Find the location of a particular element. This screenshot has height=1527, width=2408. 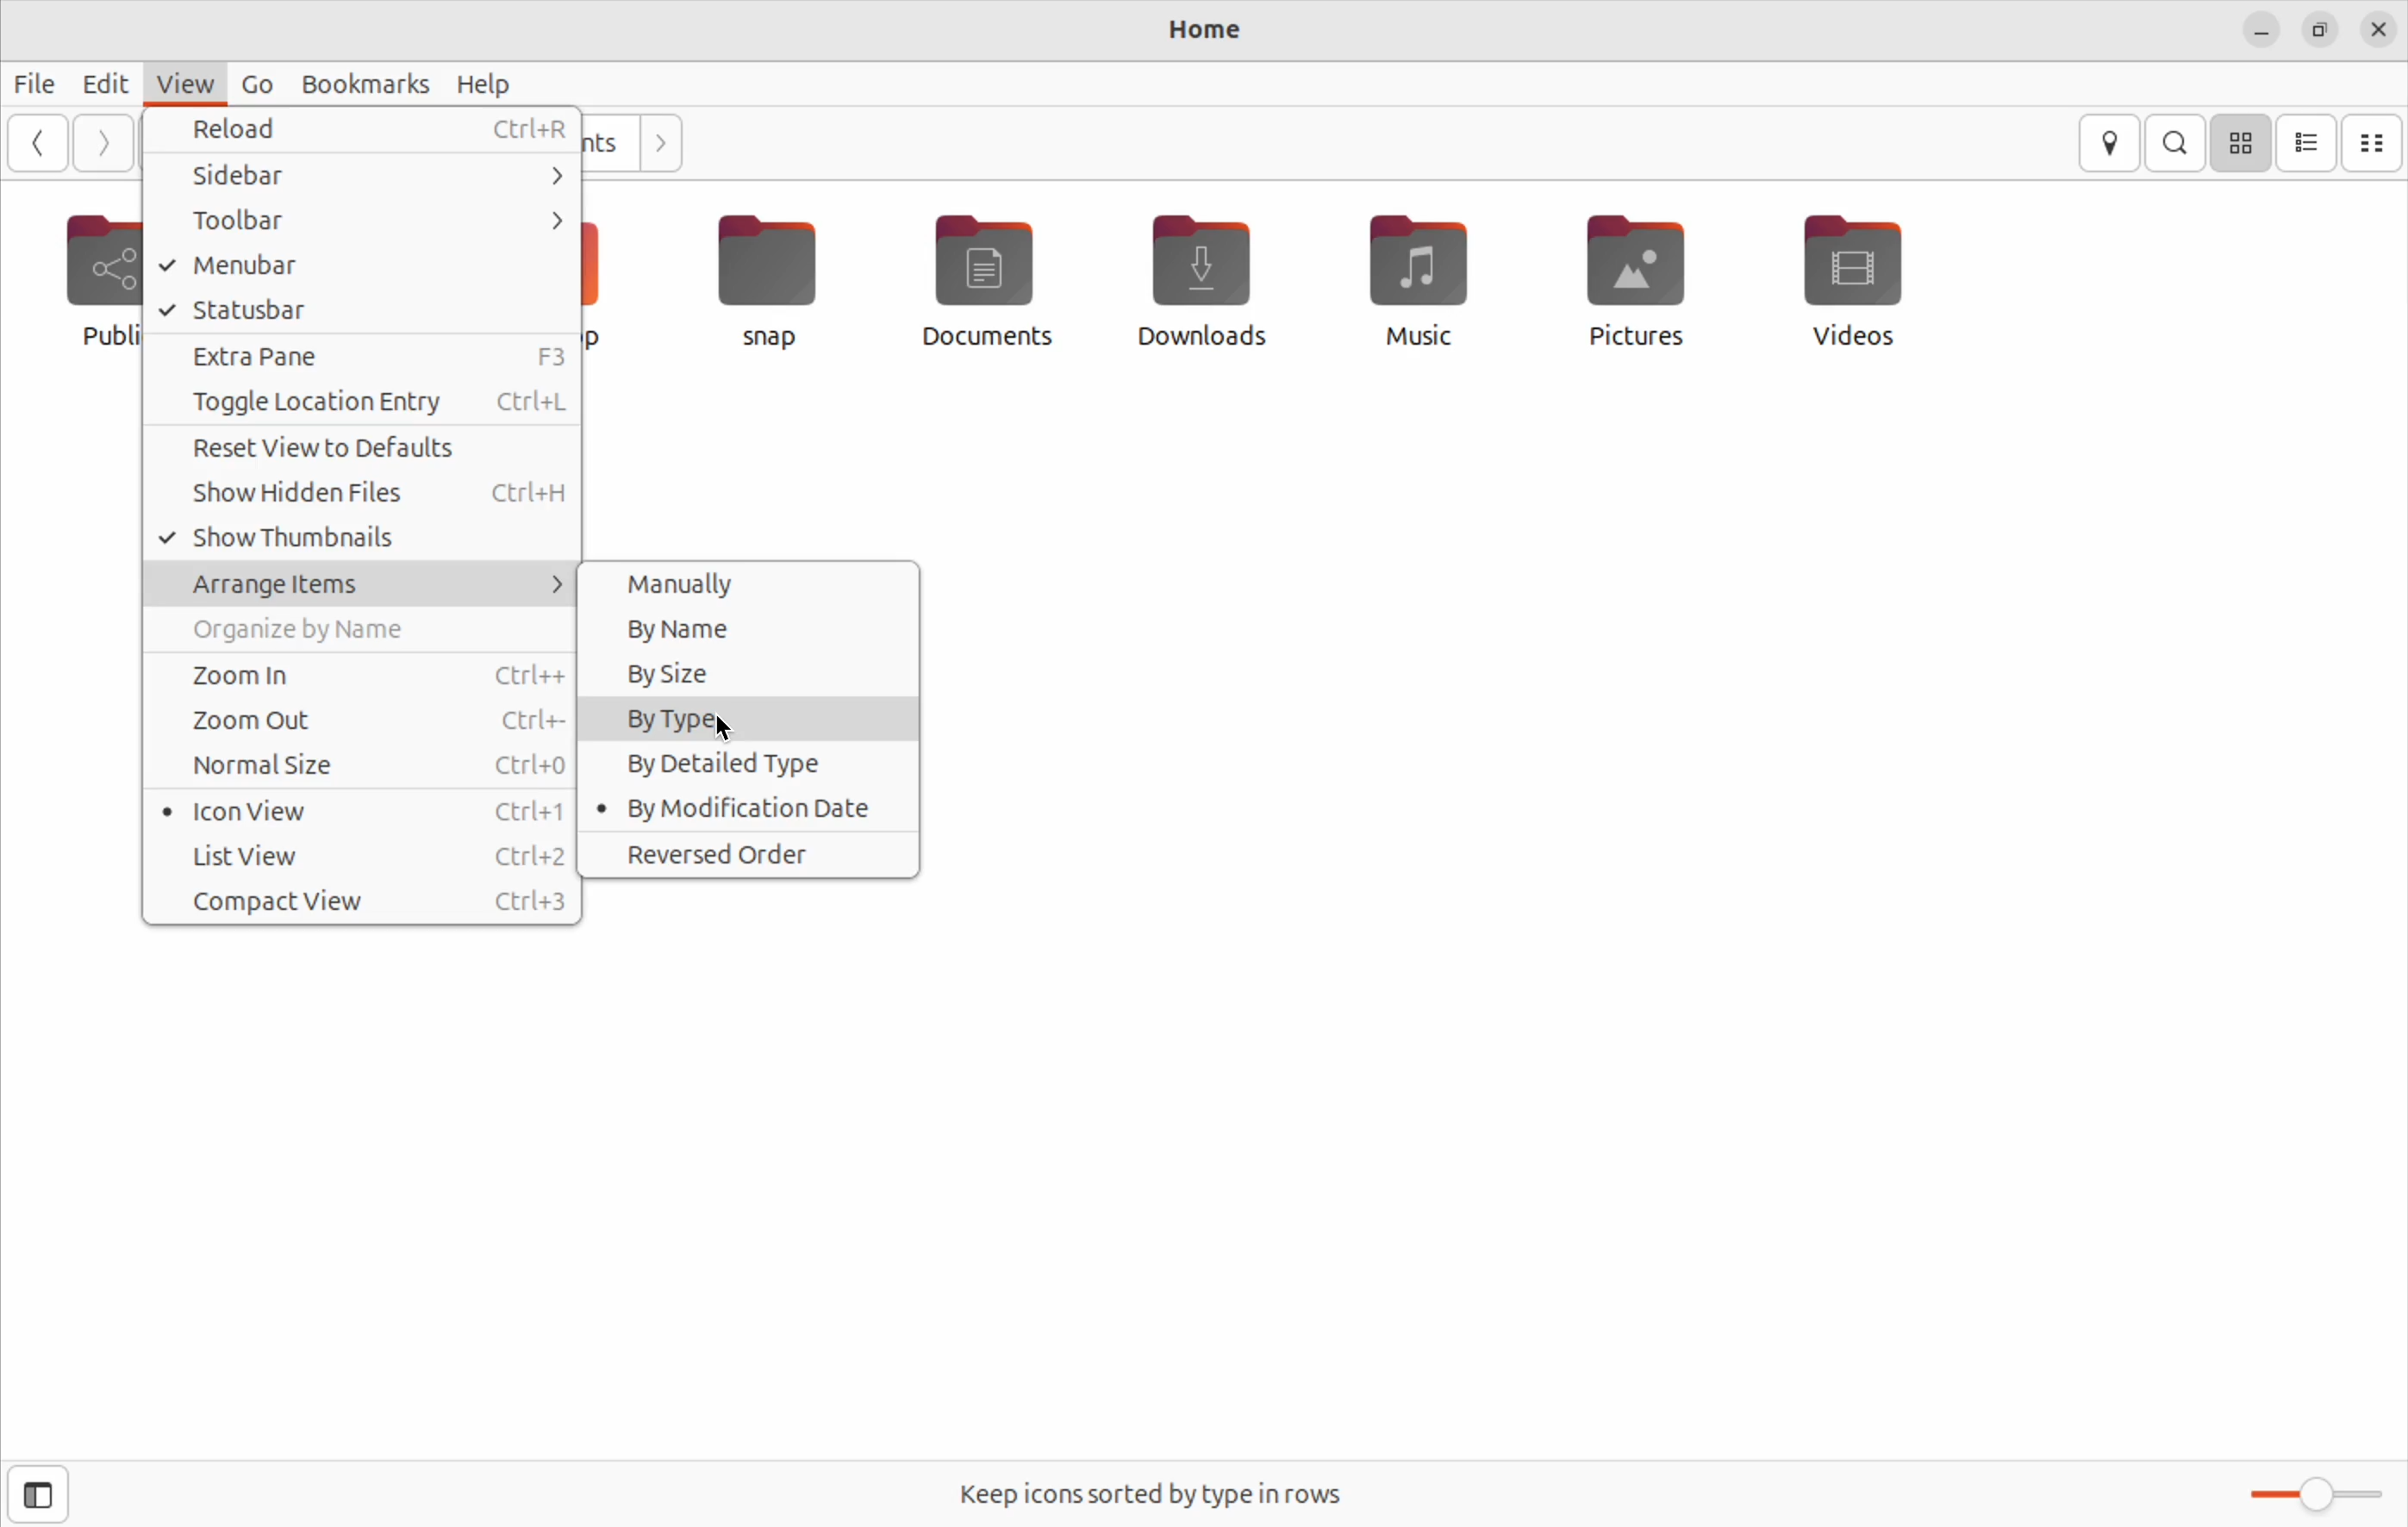

downloads is located at coordinates (1203, 287).